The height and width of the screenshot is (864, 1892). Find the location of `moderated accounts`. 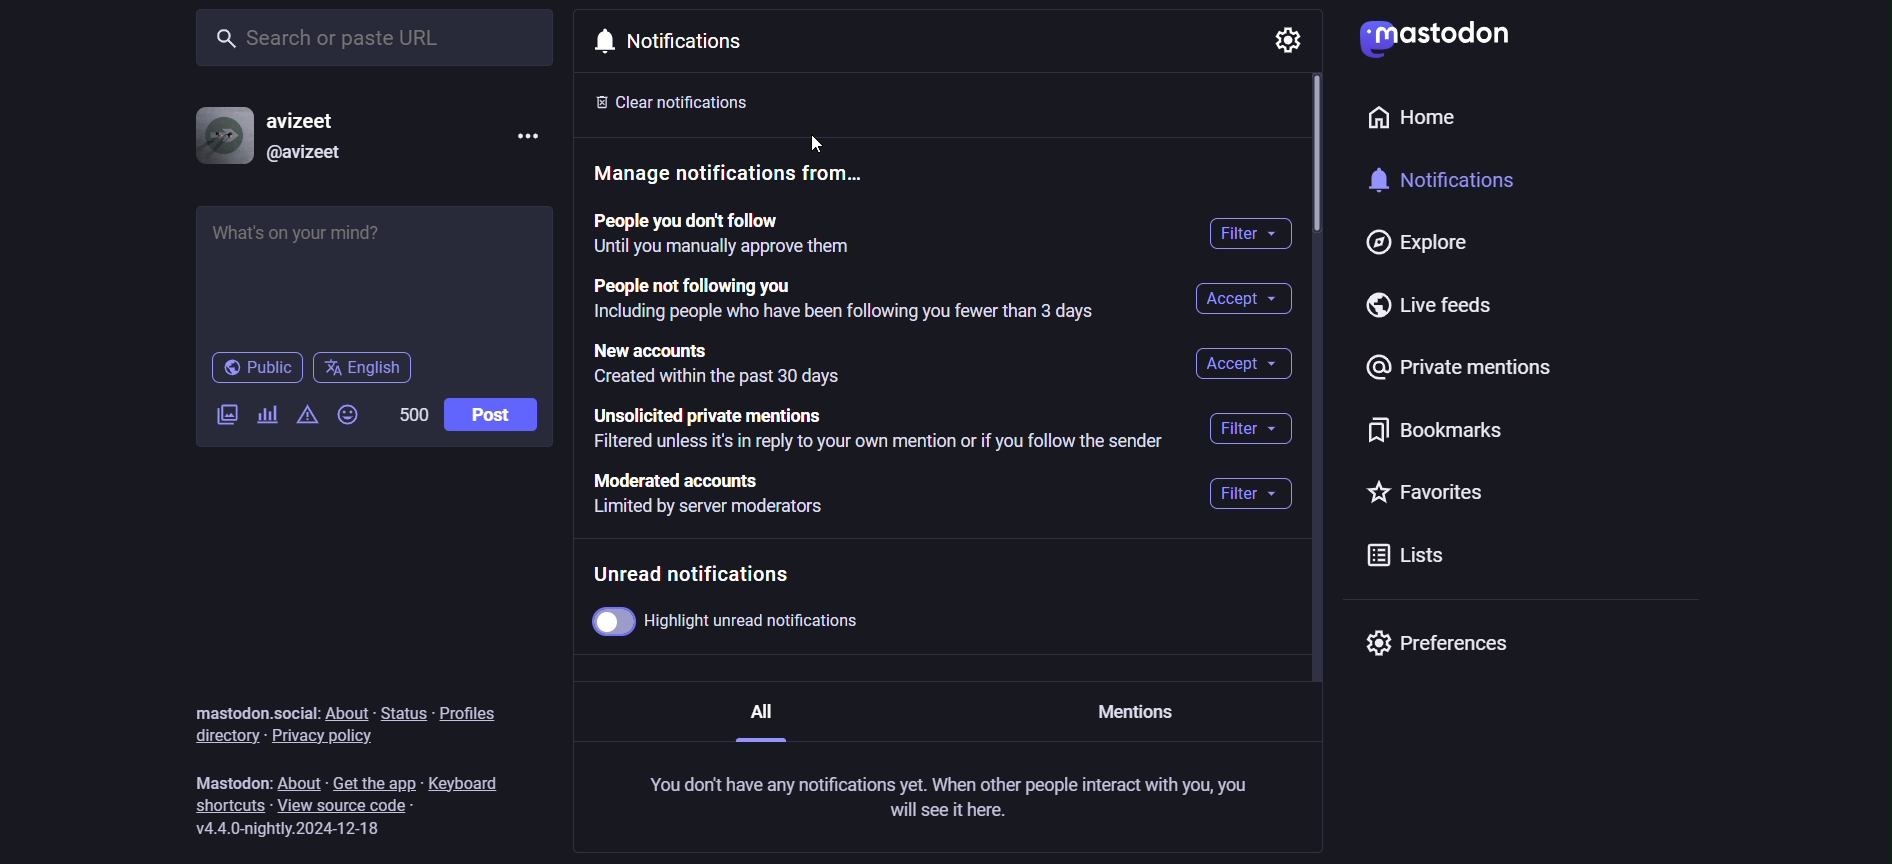

moderated accounts is located at coordinates (722, 501).